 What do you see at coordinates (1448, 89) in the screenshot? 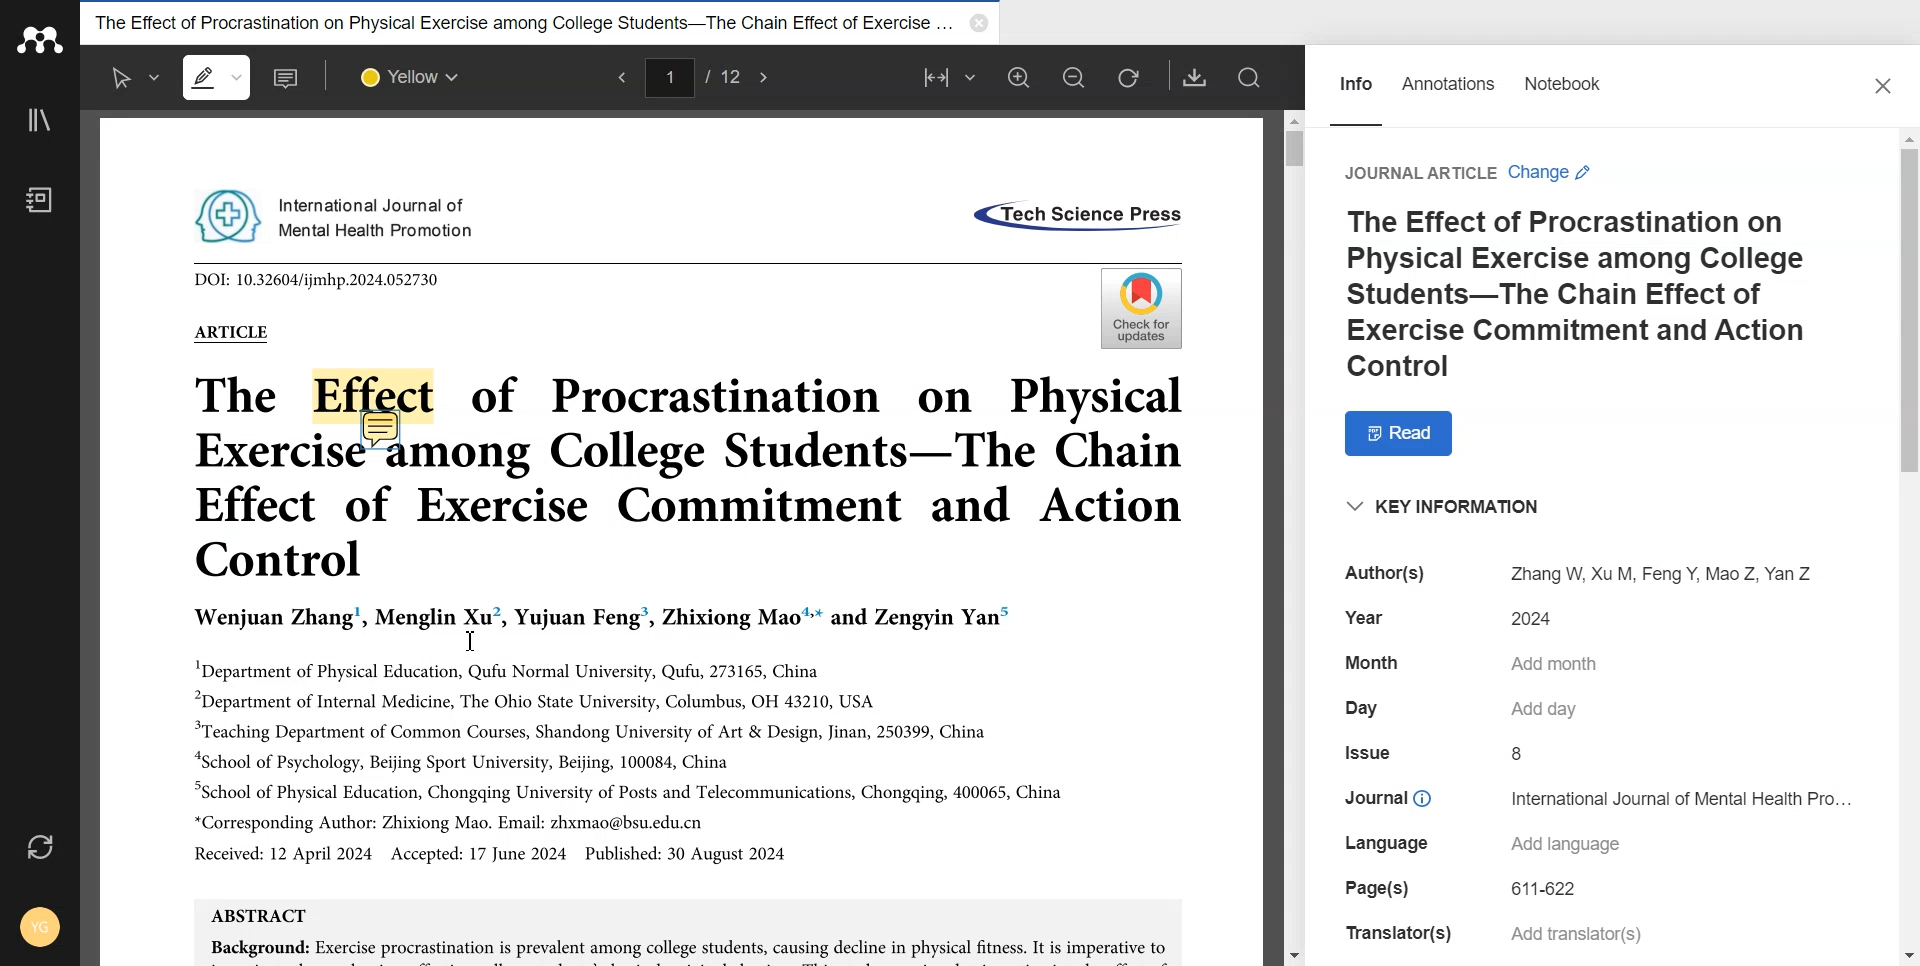
I see `Annotations` at bounding box center [1448, 89].